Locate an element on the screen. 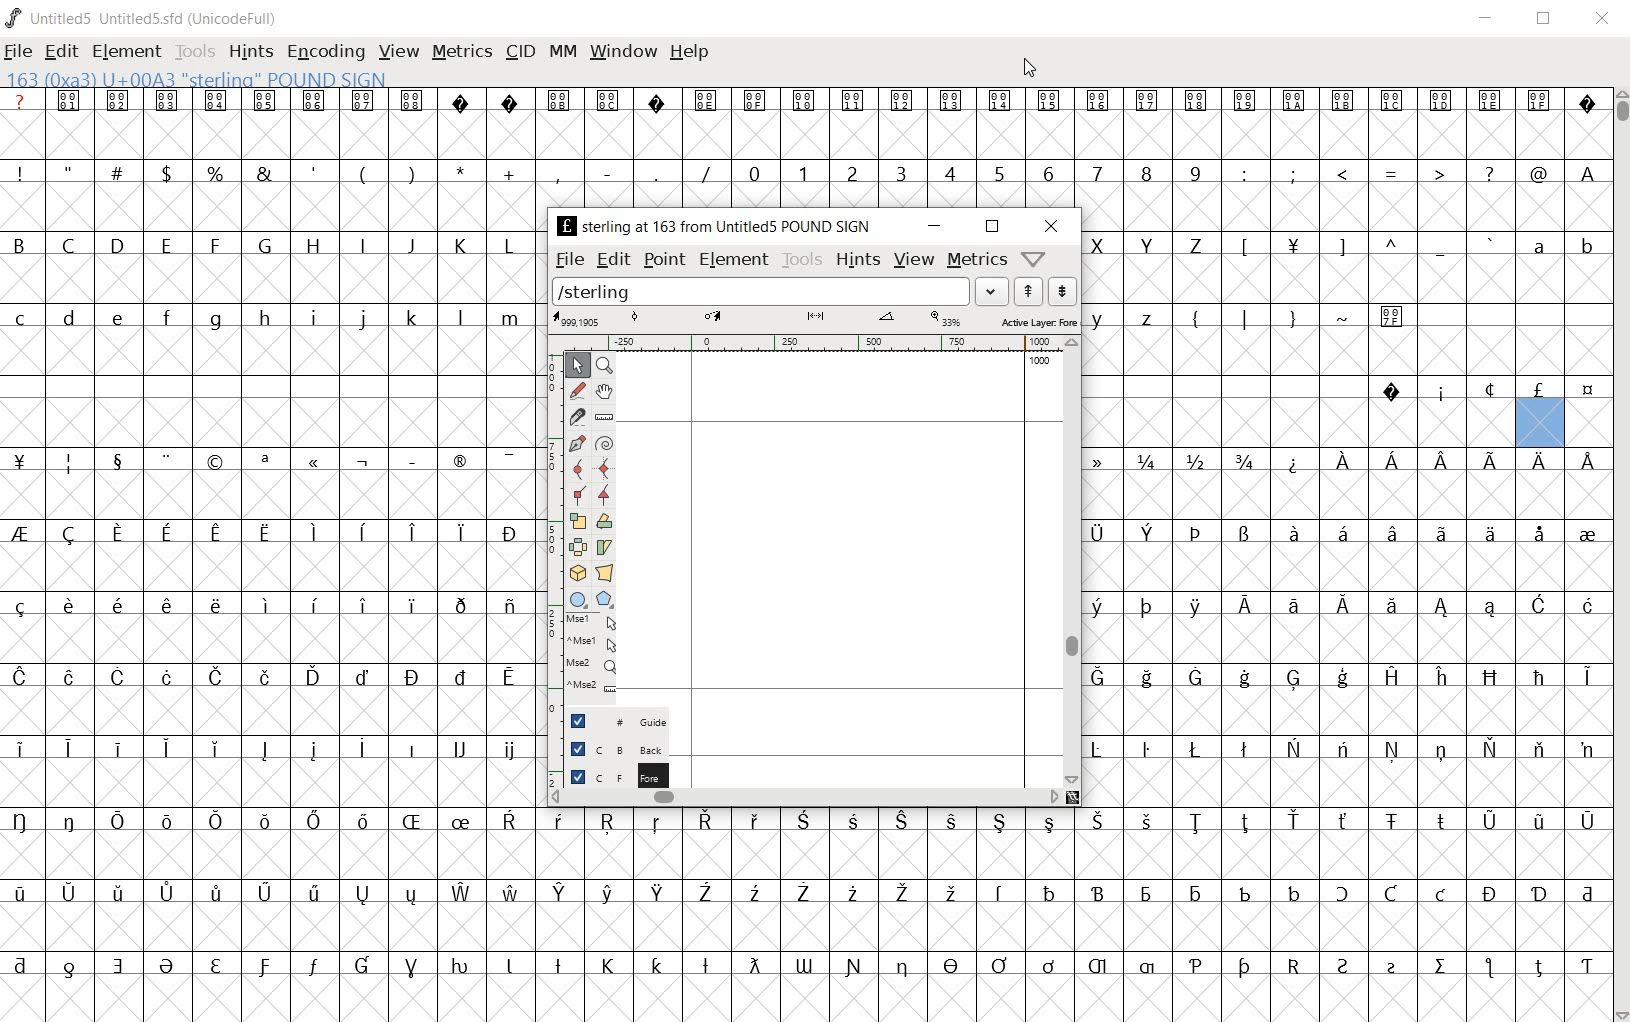  Symbol is located at coordinates (1292, 607).